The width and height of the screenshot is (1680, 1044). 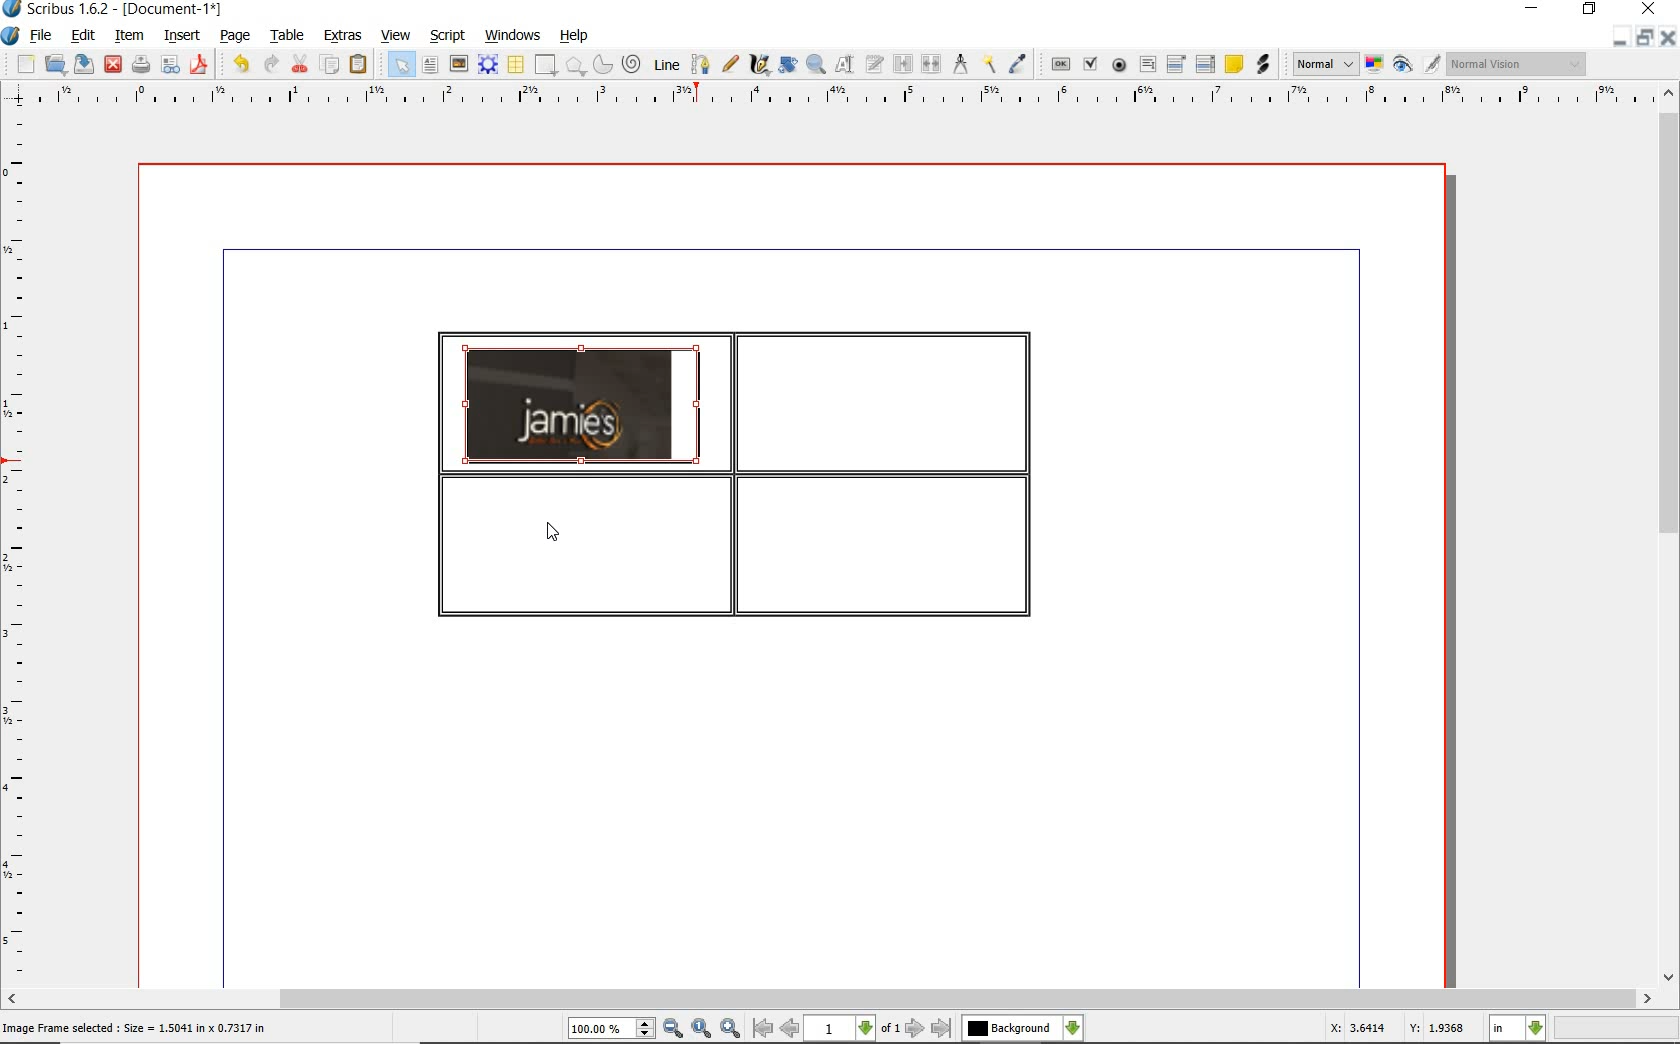 What do you see at coordinates (700, 64) in the screenshot?
I see `bezier curve` at bounding box center [700, 64].